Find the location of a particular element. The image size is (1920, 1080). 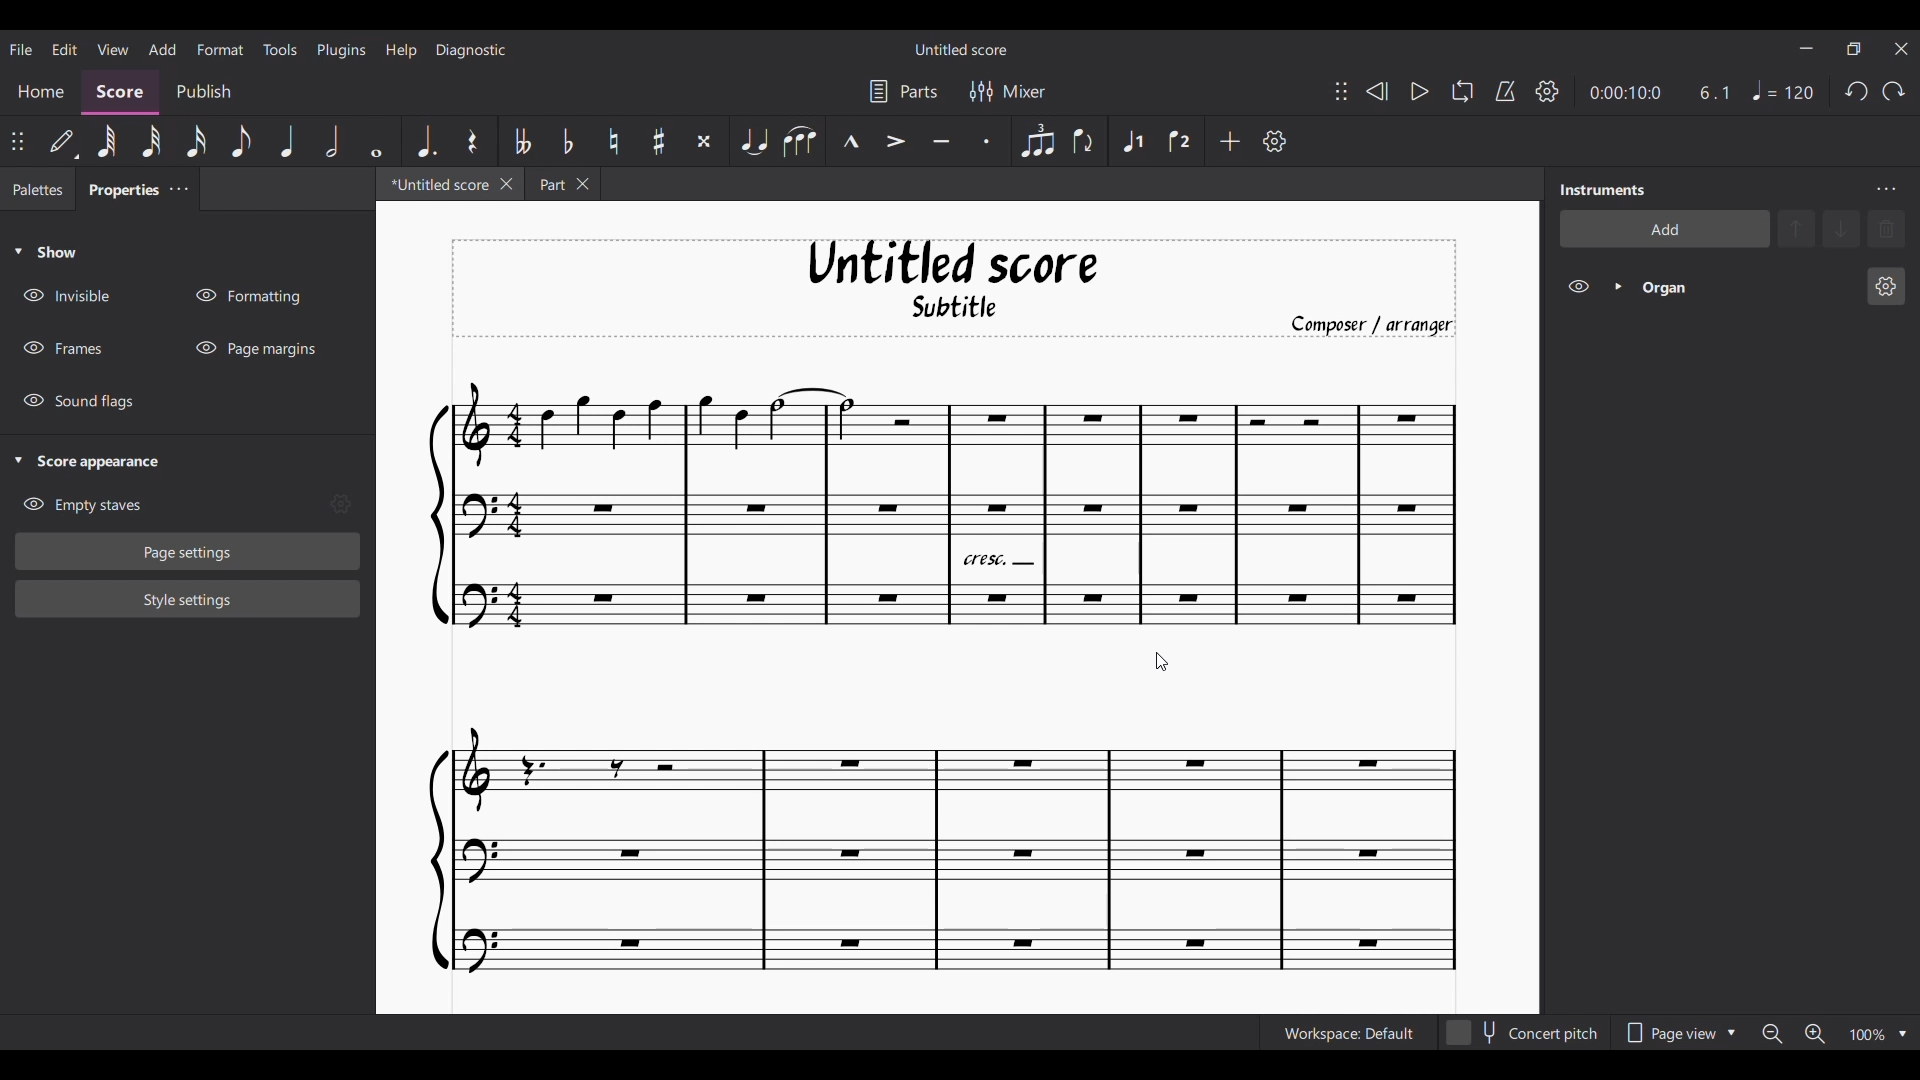

Staccato is located at coordinates (991, 142).